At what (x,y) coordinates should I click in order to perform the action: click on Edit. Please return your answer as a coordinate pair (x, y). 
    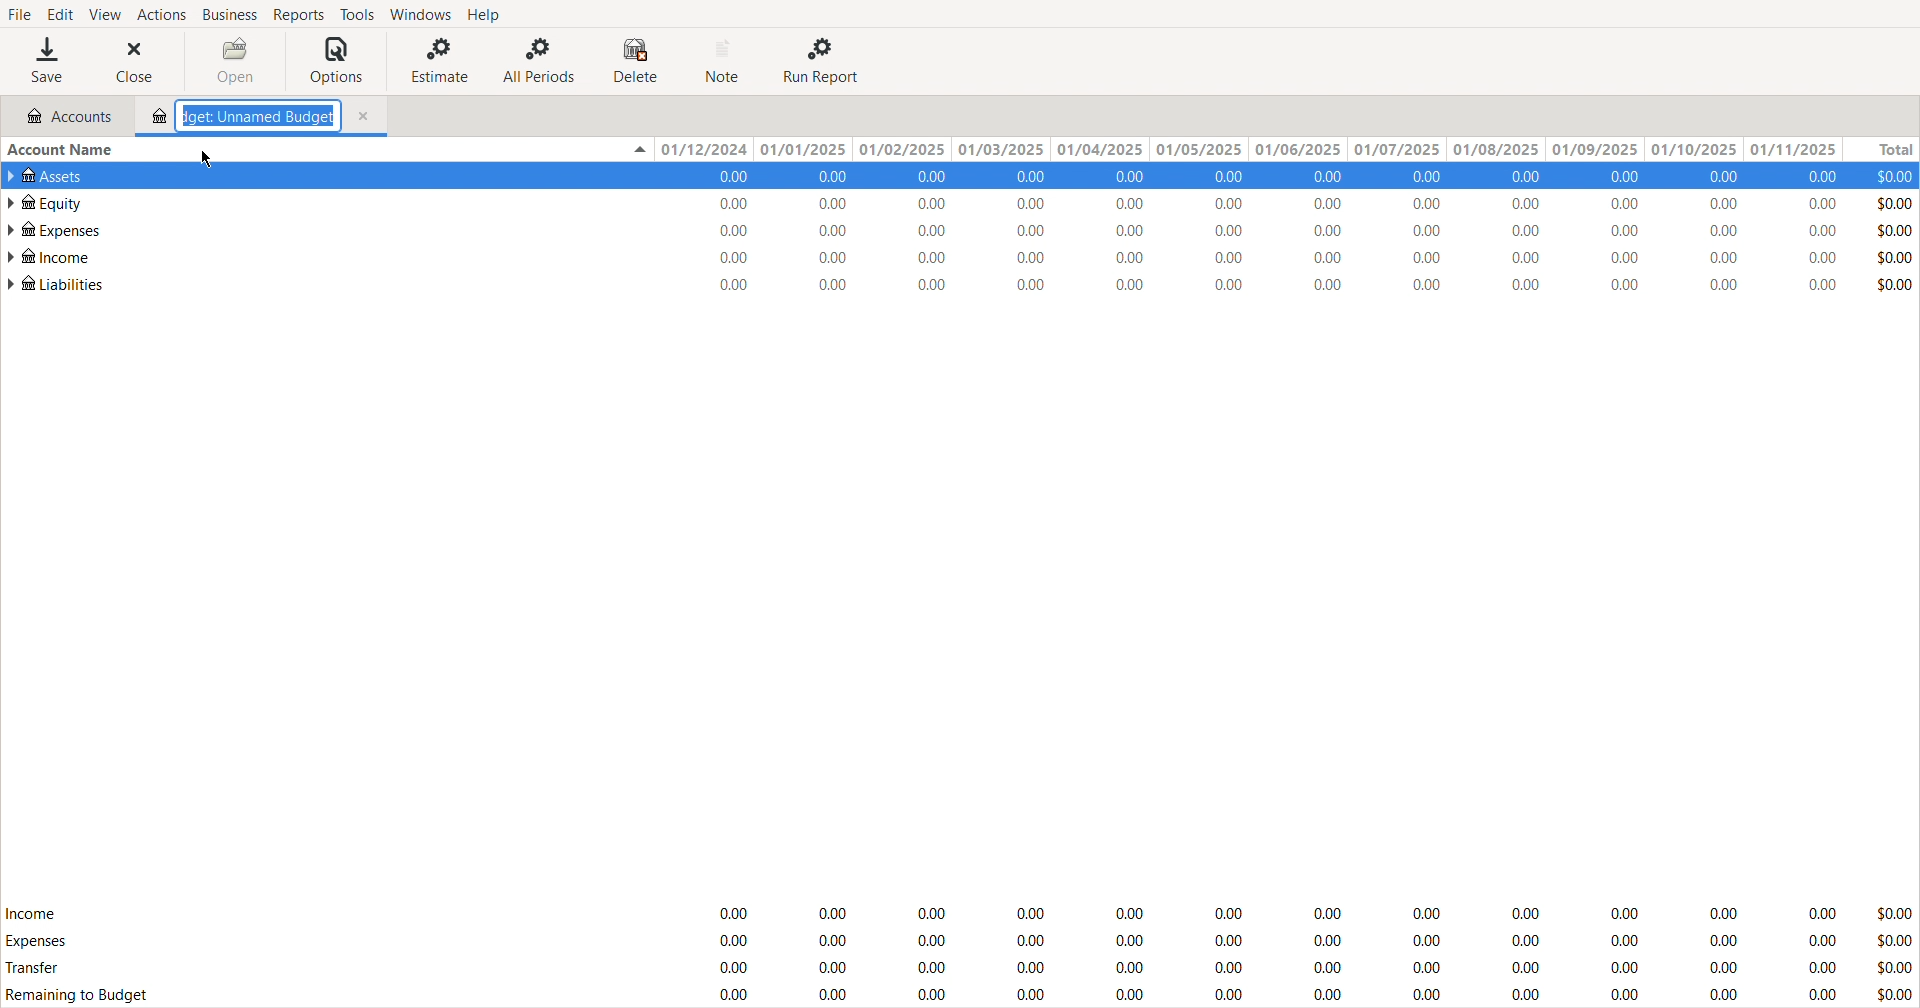
    Looking at the image, I should click on (57, 12).